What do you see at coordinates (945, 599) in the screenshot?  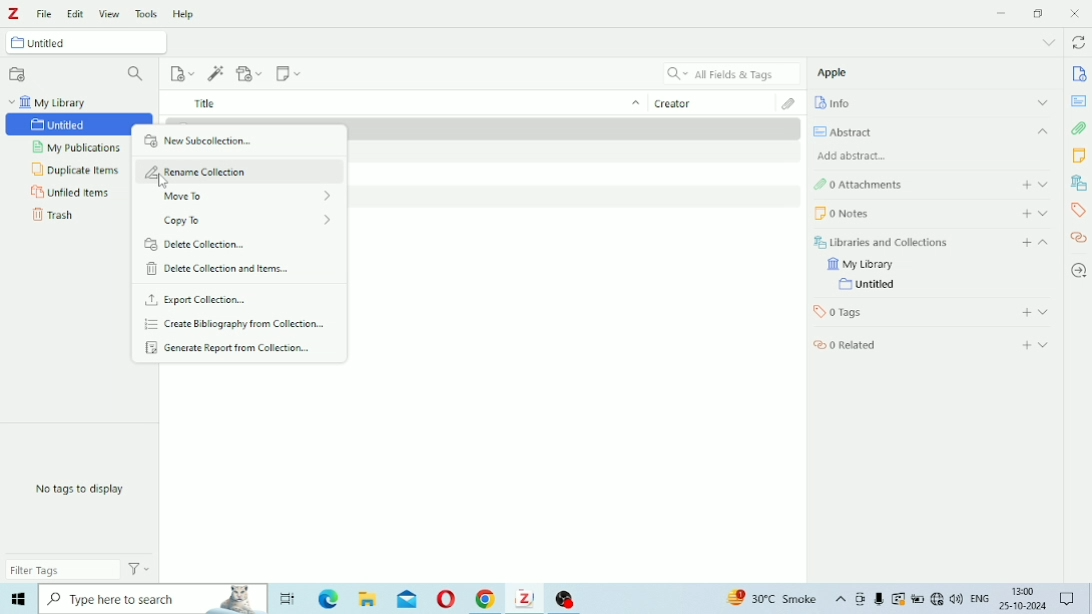 I see `` at bounding box center [945, 599].